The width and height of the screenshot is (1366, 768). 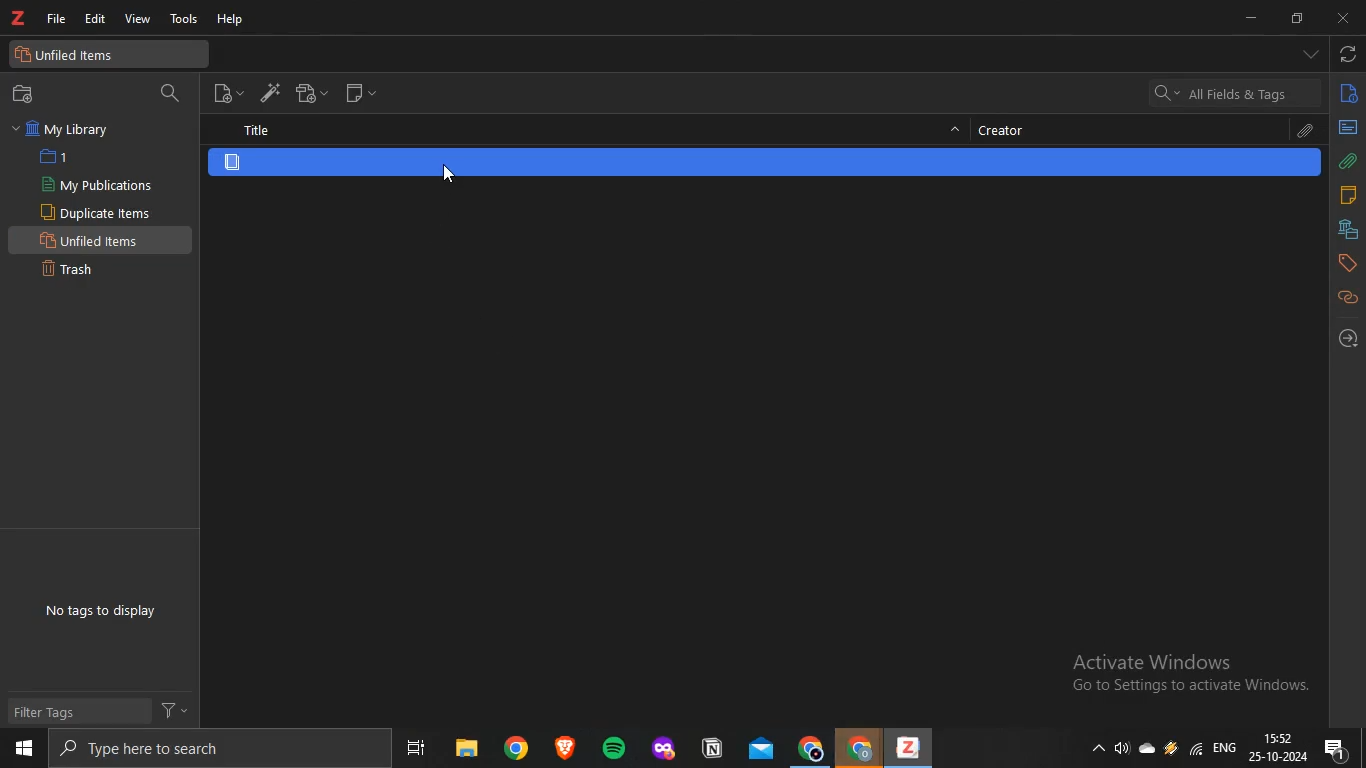 What do you see at coordinates (361, 92) in the screenshot?
I see `new note` at bounding box center [361, 92].